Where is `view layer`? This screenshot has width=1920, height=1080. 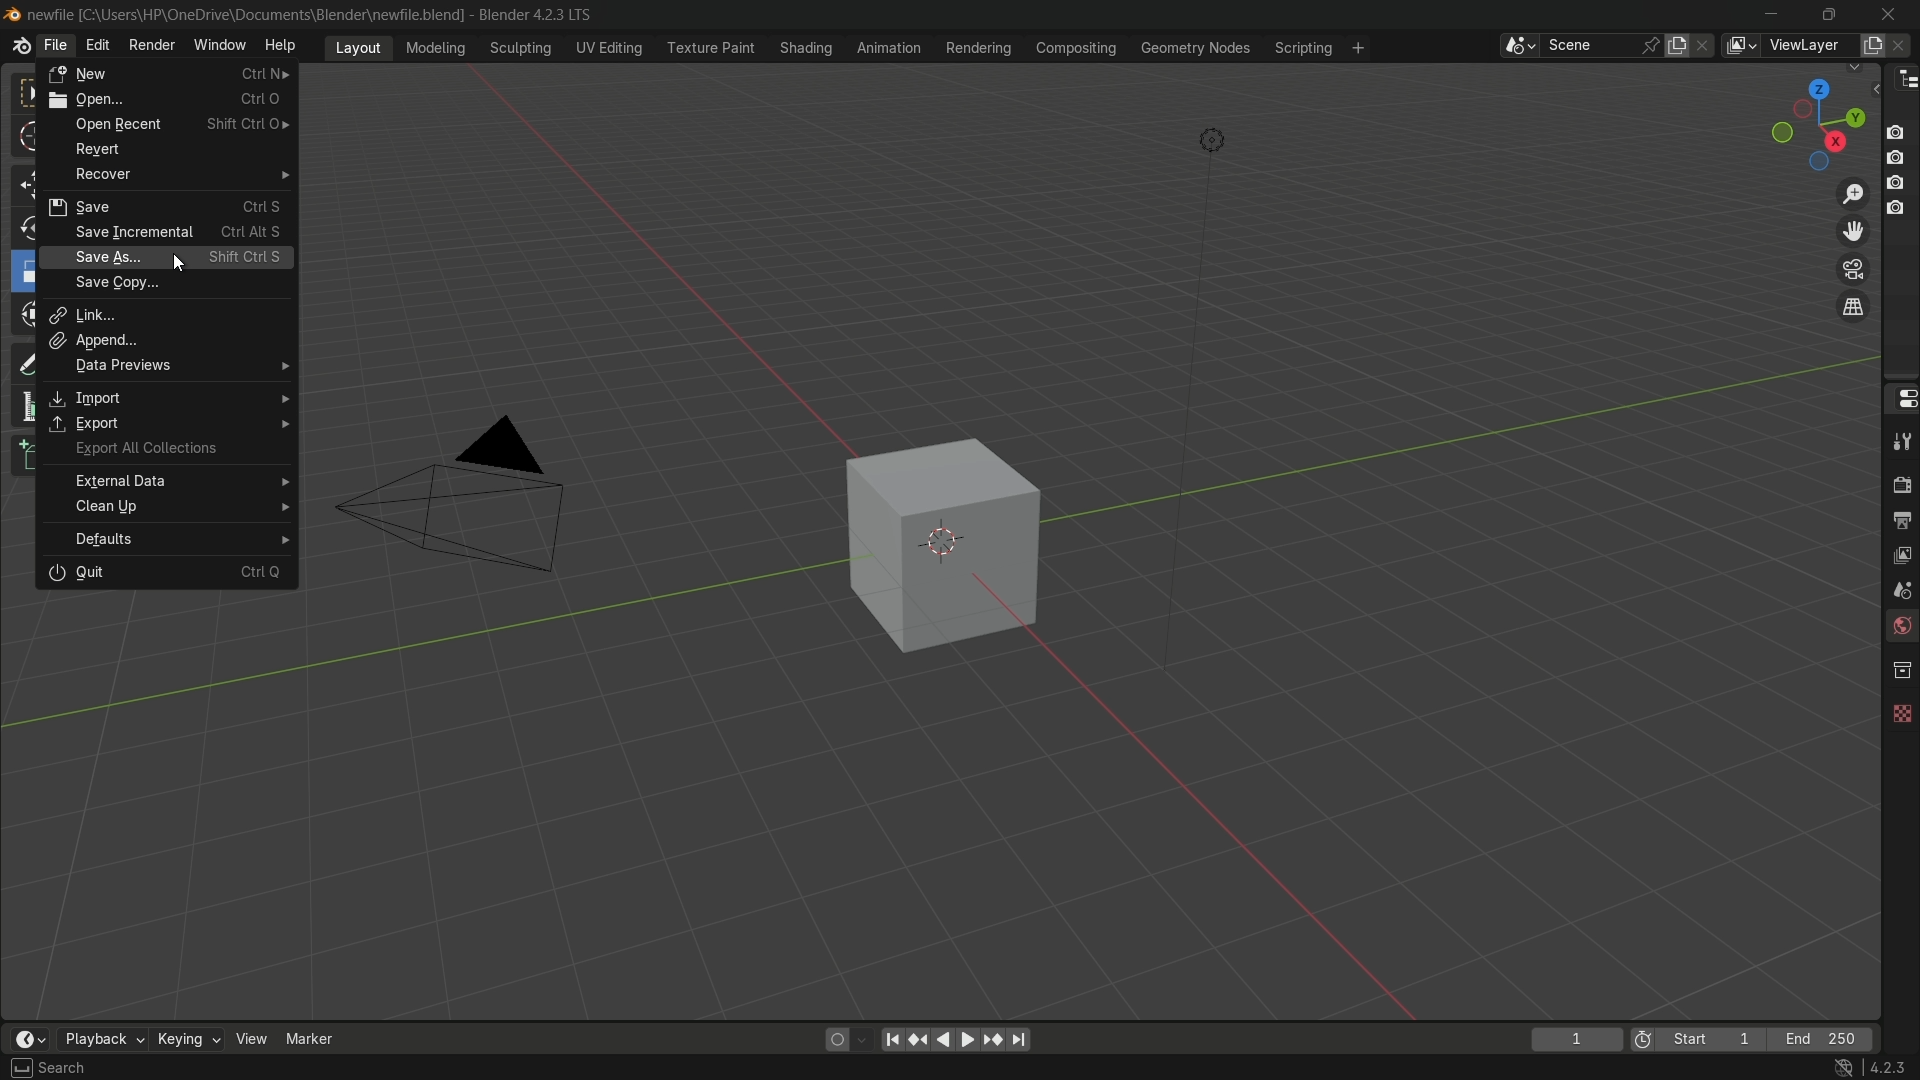
view layer is located at coordinates (1740, 45).